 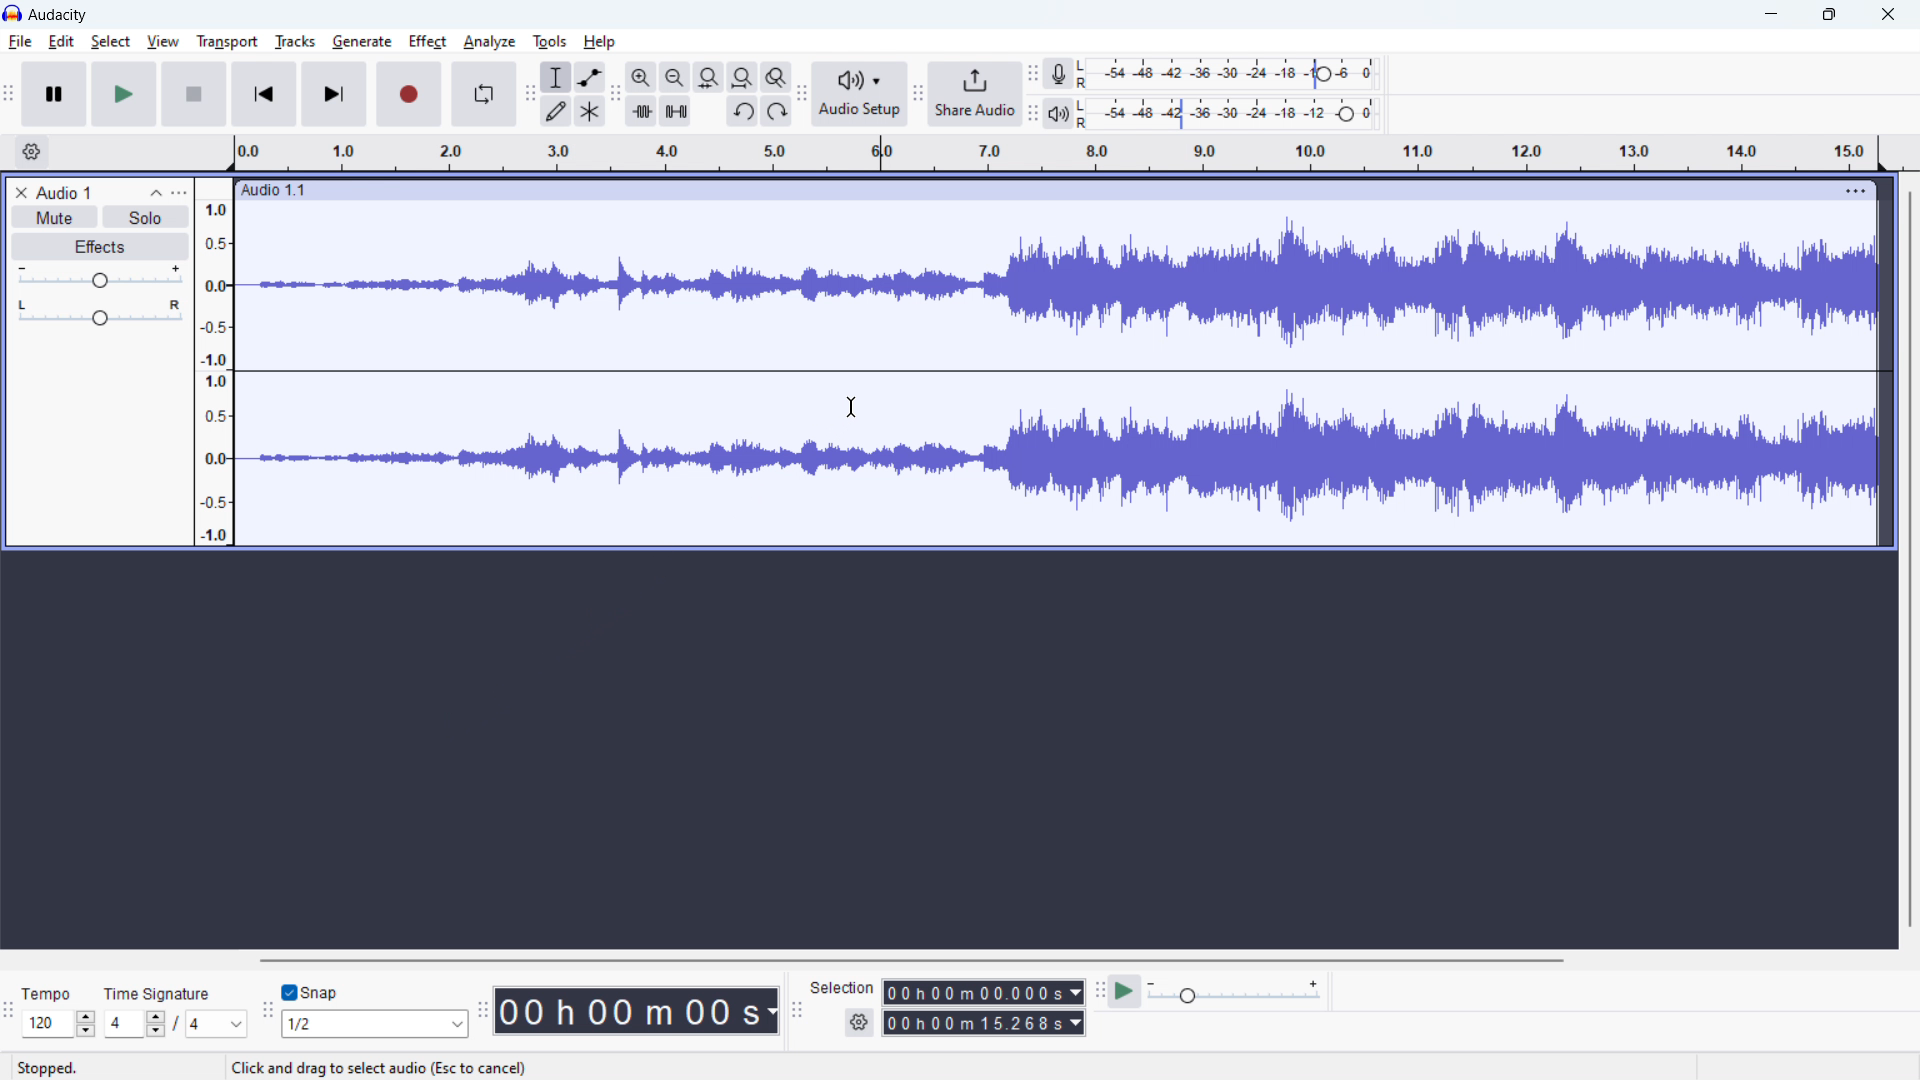 I want to click on view, so click(x=163, y=42).